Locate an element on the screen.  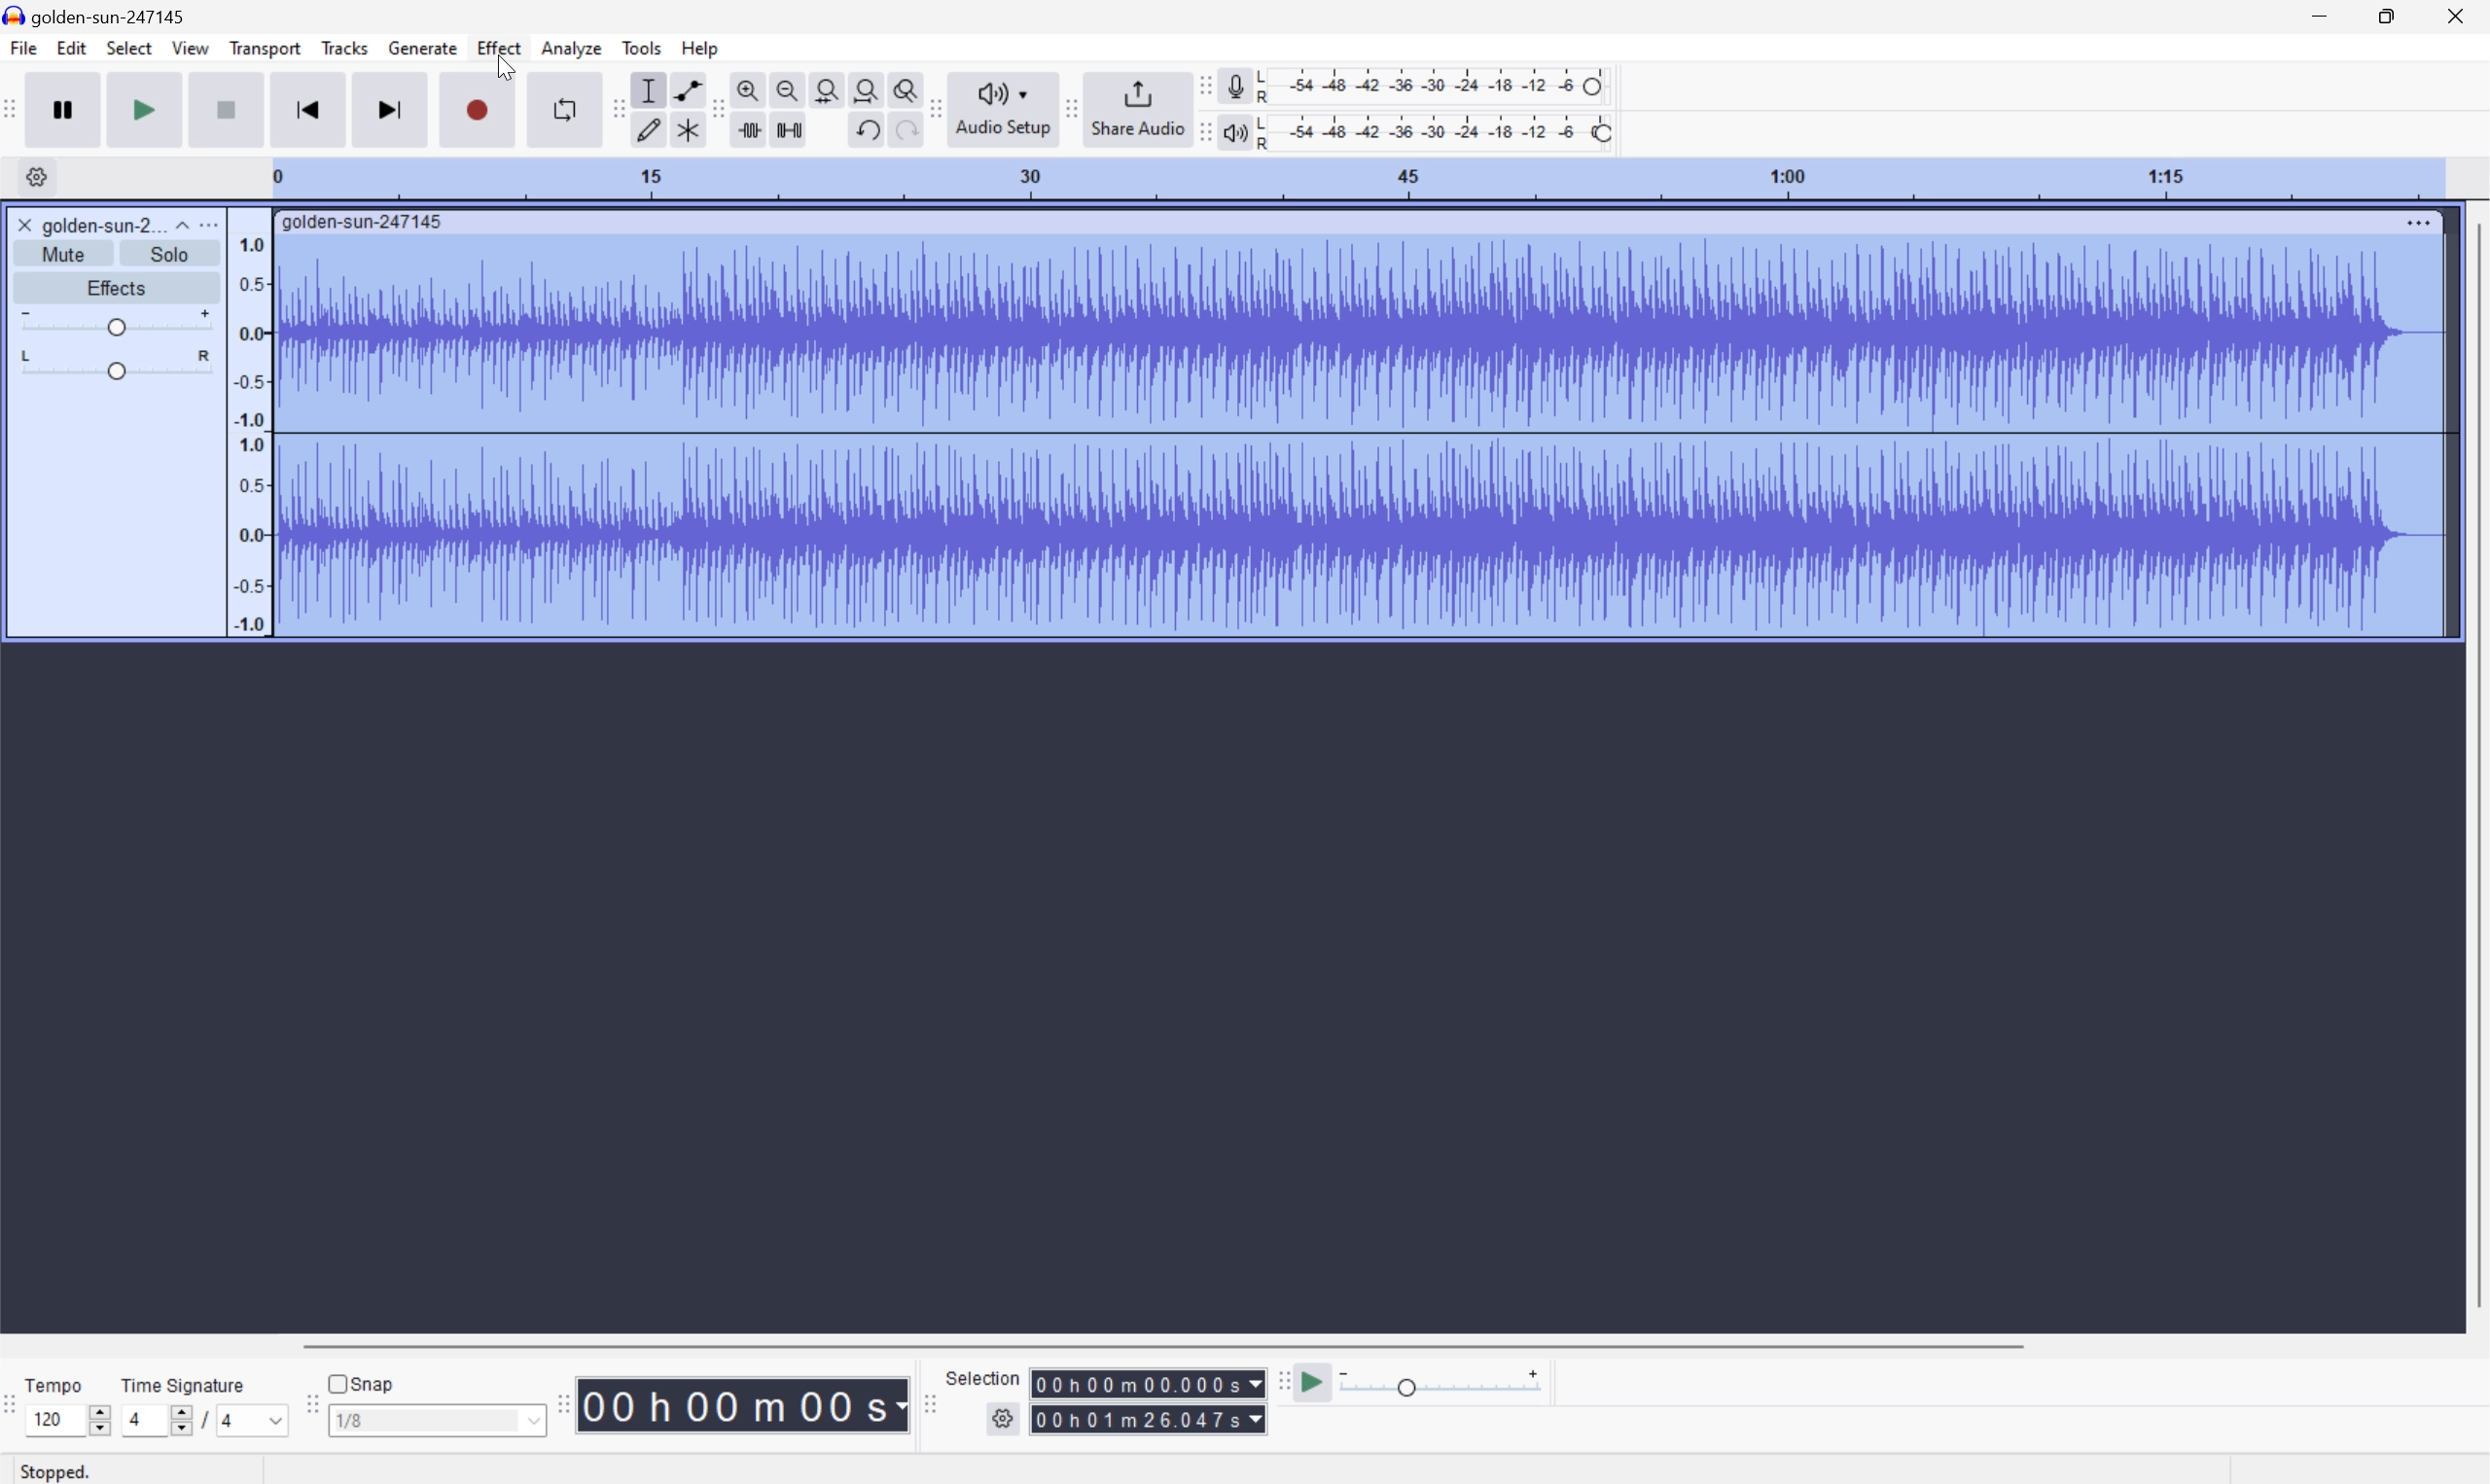
Help is located at coordinates (701, 46).